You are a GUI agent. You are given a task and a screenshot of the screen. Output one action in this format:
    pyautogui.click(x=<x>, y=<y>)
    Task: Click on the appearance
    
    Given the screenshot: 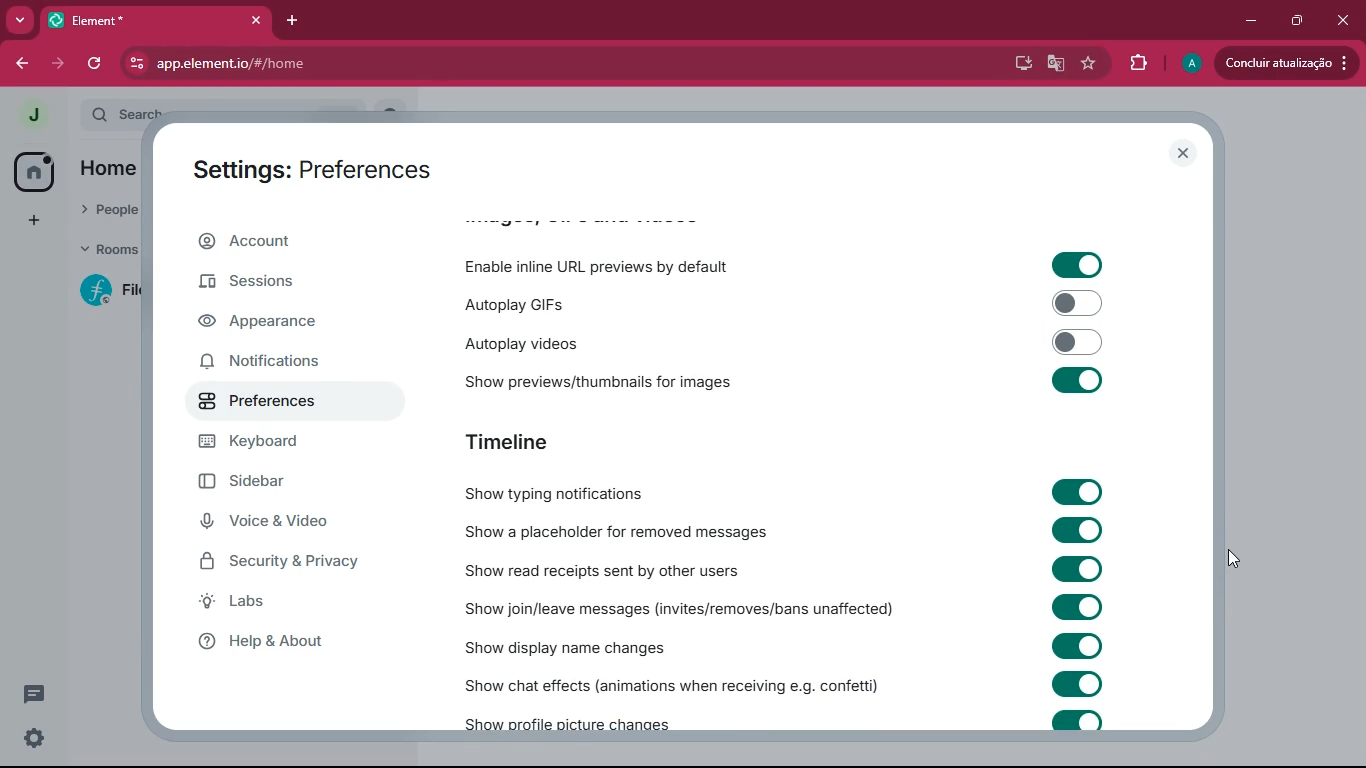 What is the action you would take?
    pyautogui.click(x=271, y=321)
    